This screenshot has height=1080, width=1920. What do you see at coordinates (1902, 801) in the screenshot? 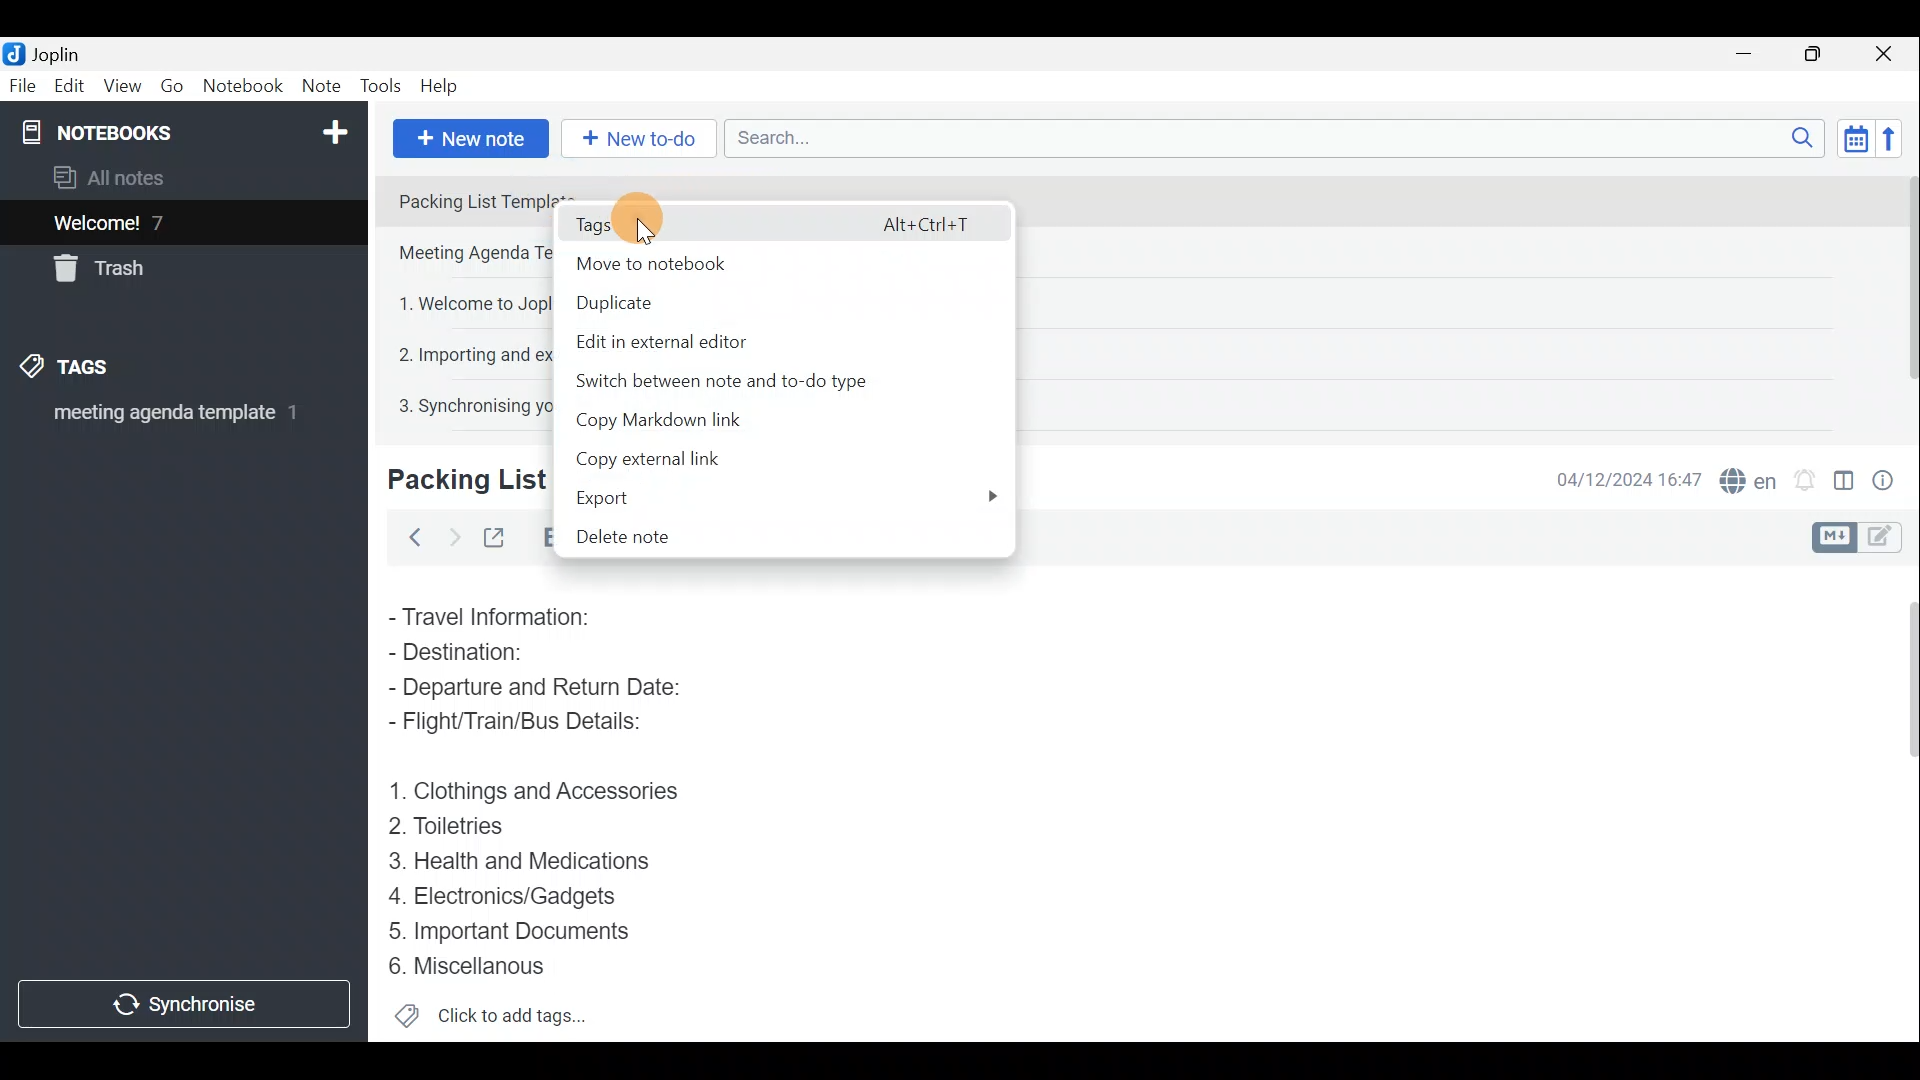
I see `Scroll bar` at bounding box center [1902, 801].